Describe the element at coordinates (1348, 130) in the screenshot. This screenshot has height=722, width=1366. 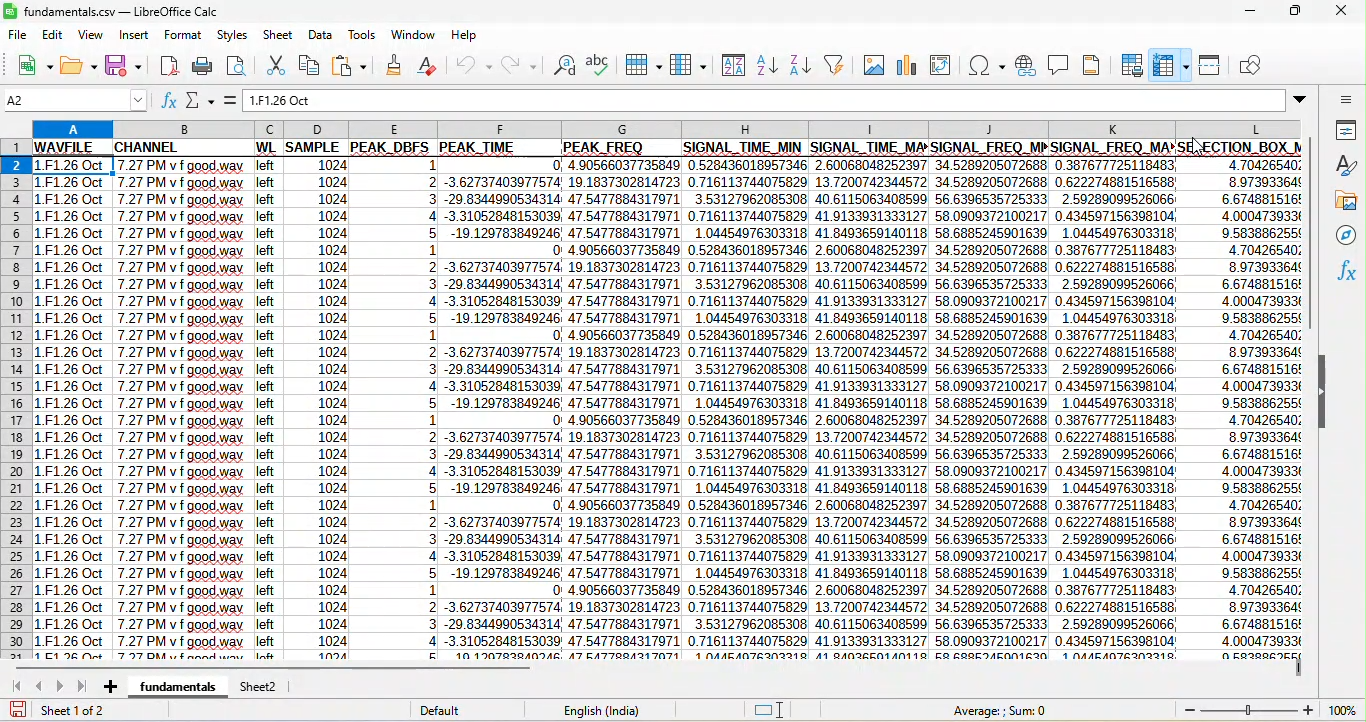
I see `properties` at that location.